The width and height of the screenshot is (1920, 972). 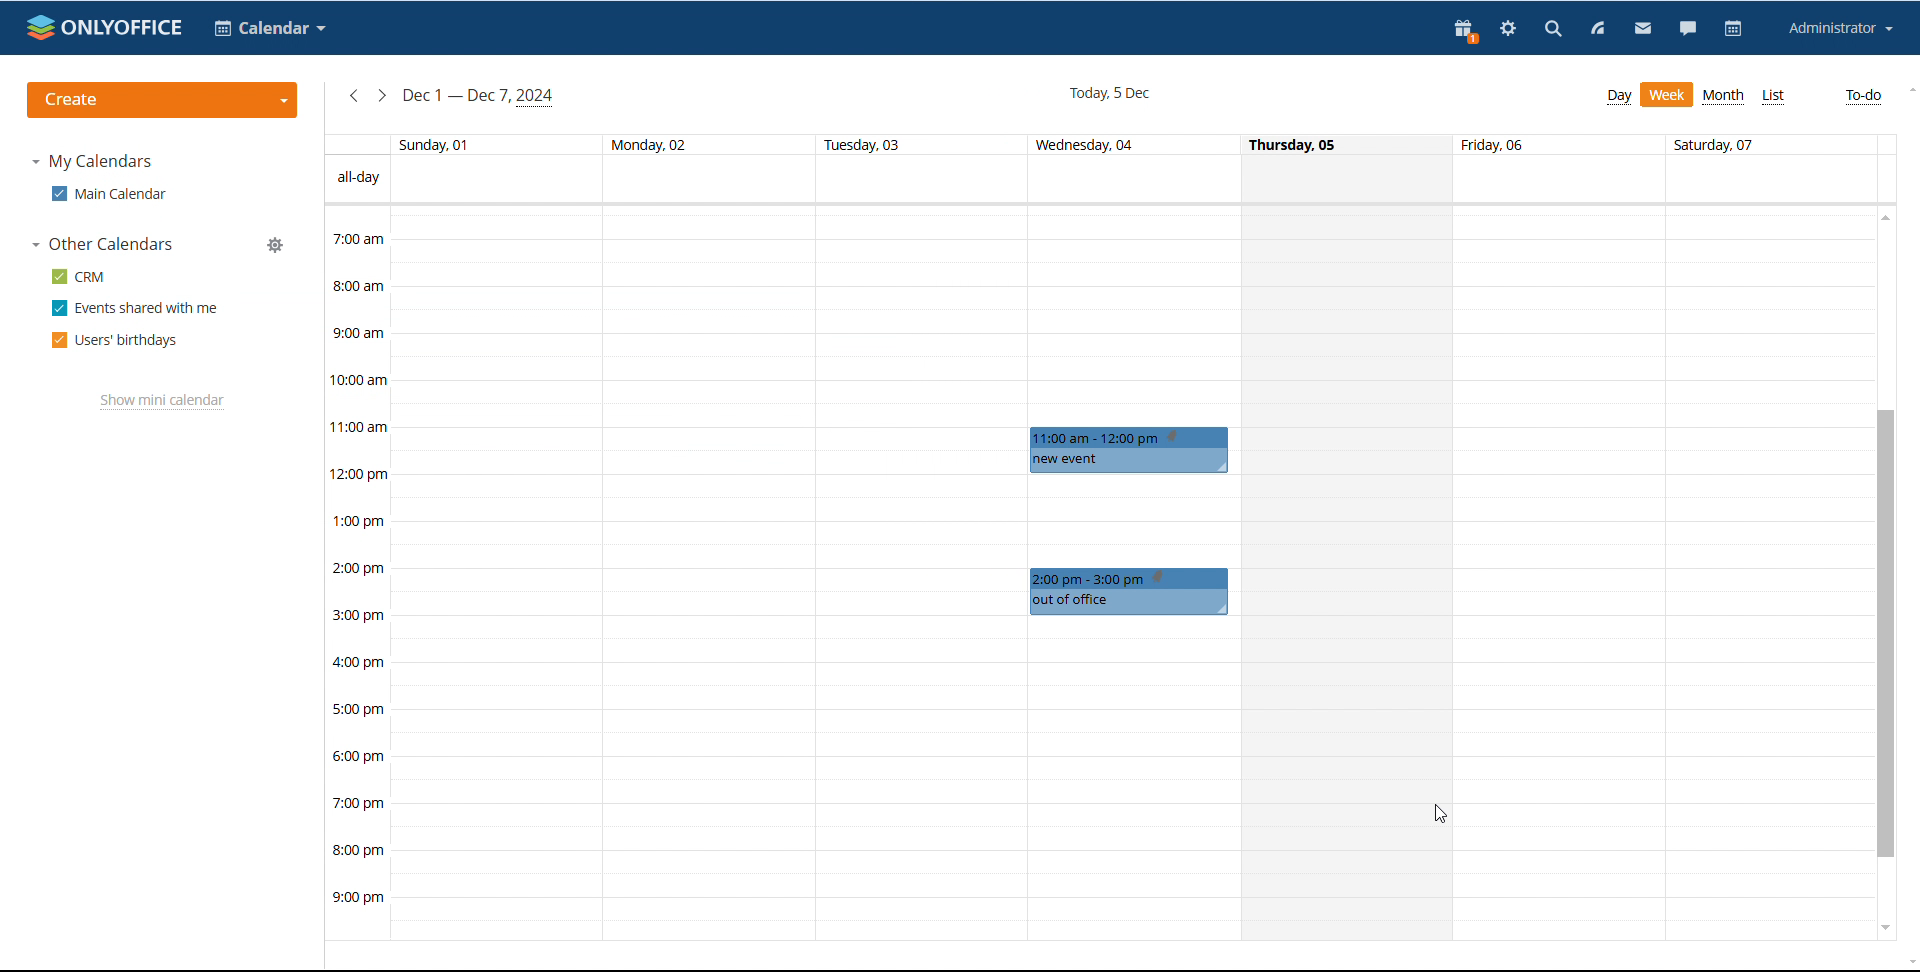 I want to click on select application, so click(x=269, y=28).